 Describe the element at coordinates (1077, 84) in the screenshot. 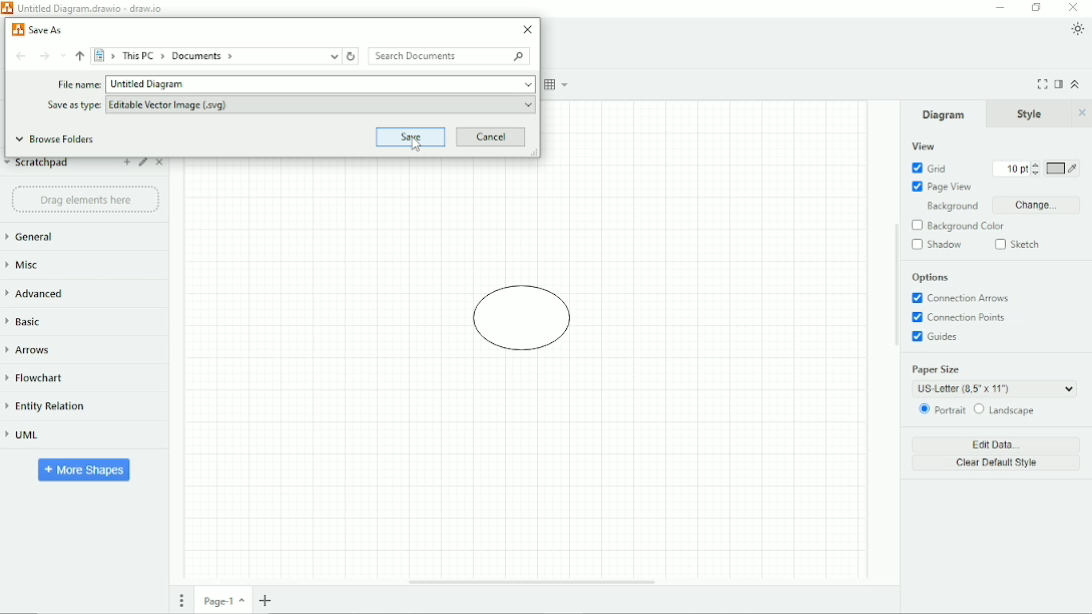

I see `Collapse/Expand` at that location.